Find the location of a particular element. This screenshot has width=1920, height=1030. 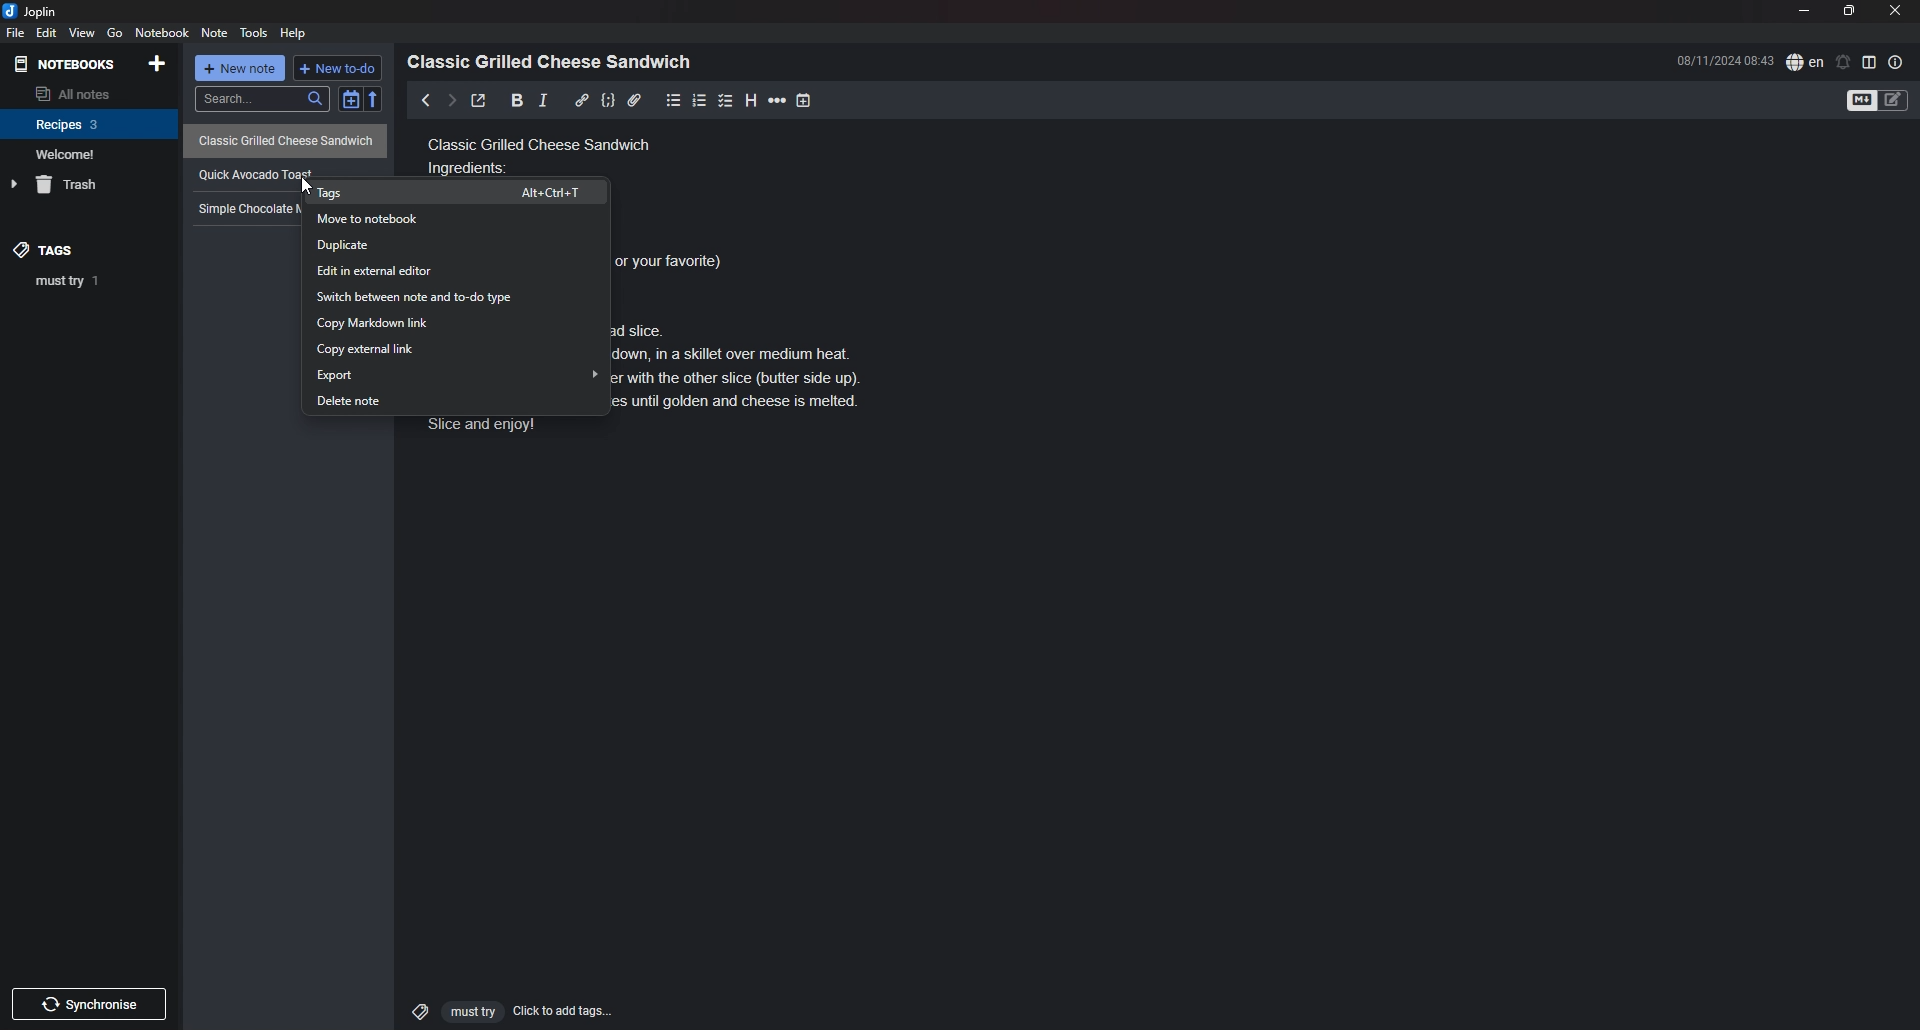

bold is located at coordinates (511, 101).